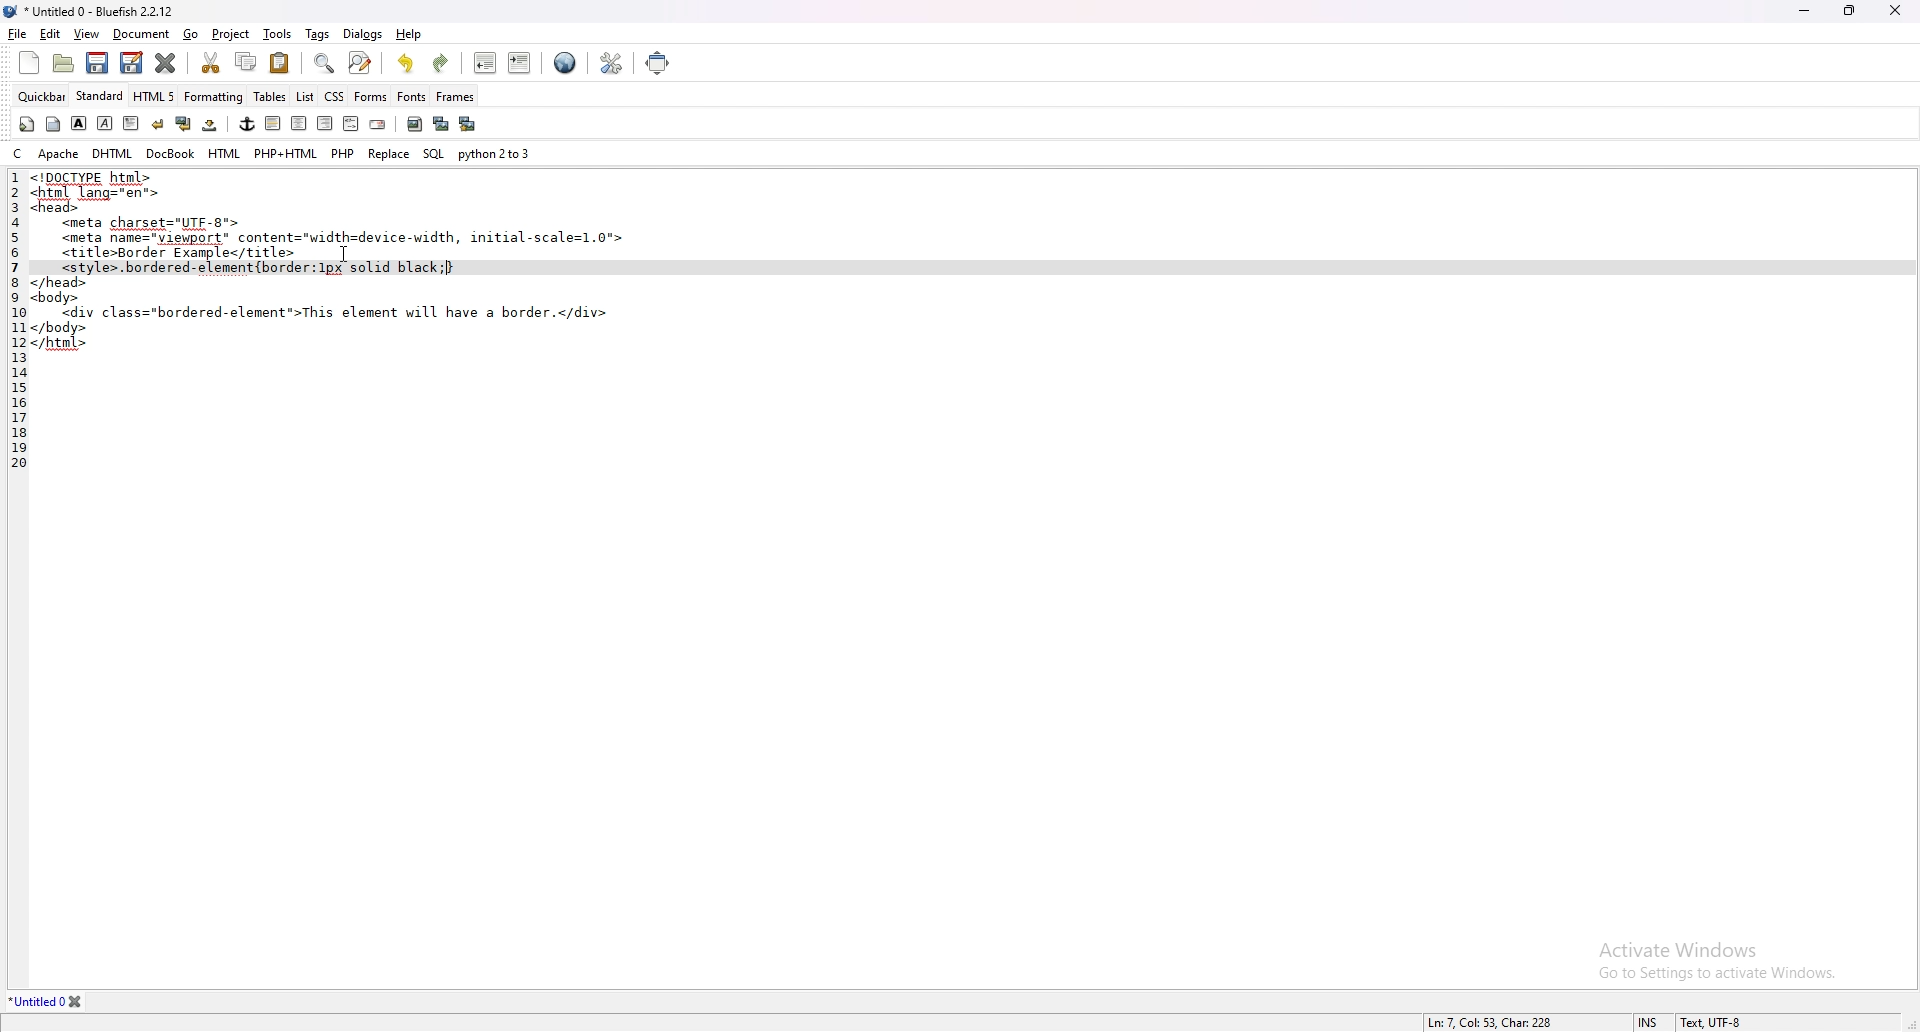 The width and height of the screenshot is (1920, 1032). What do you see at coordinates (87, 34) in the screenshot?
I see `view` at bounding box center [87, 34].